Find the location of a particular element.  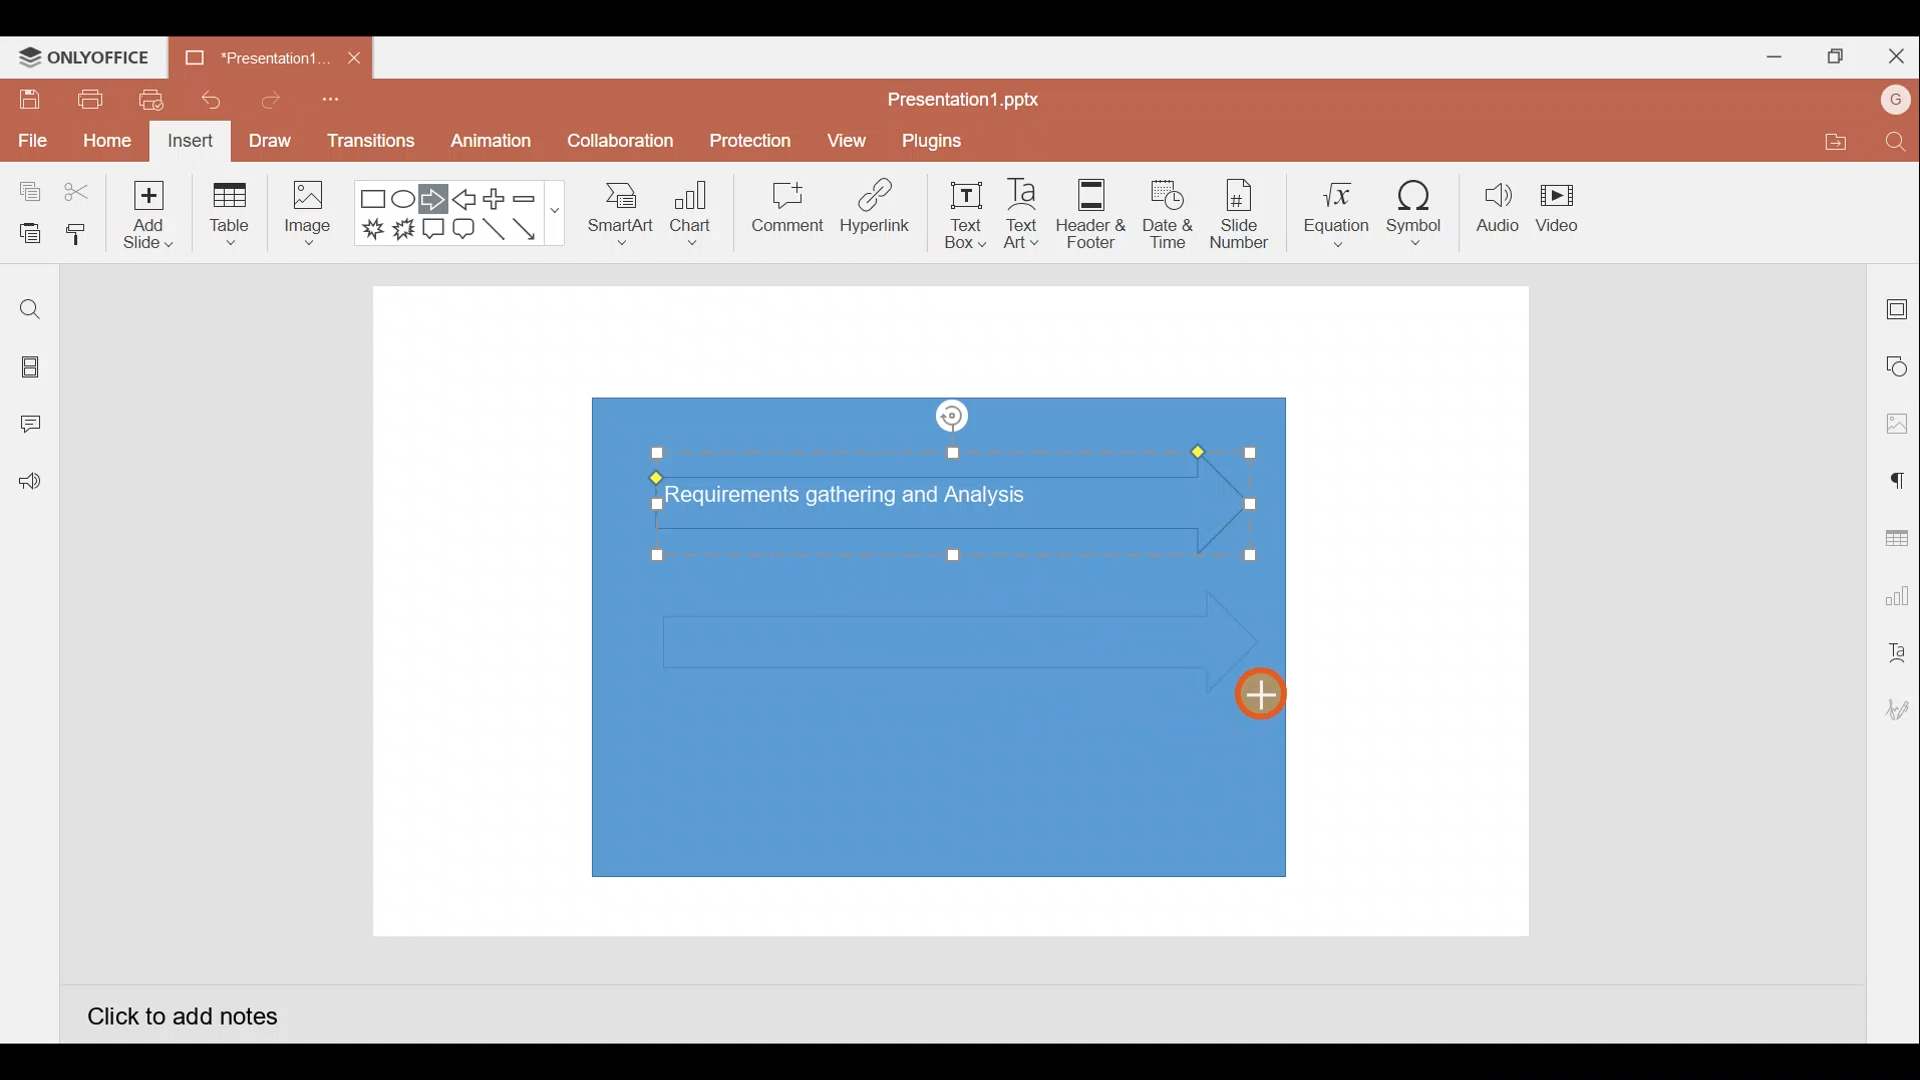

Transitions is located at coordinates (372, 146).